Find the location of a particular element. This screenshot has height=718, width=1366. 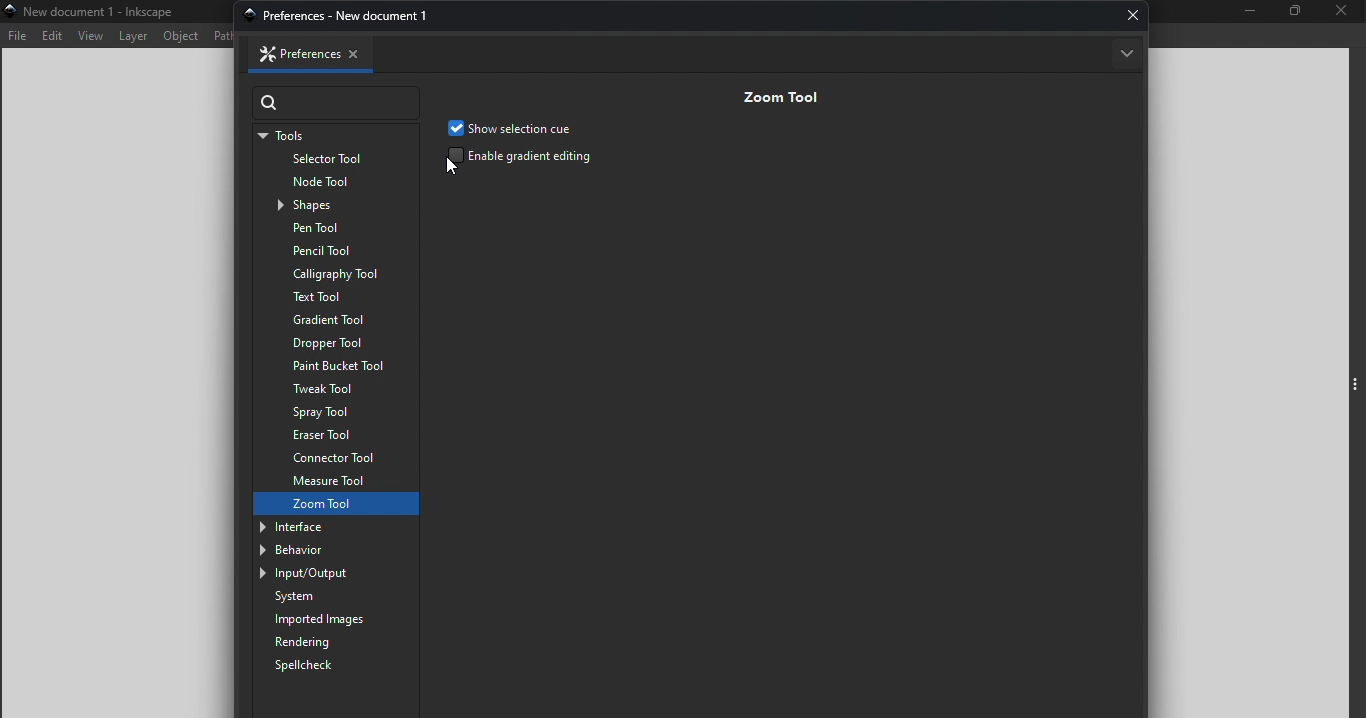

Close is located at coordinates (1135, 19).